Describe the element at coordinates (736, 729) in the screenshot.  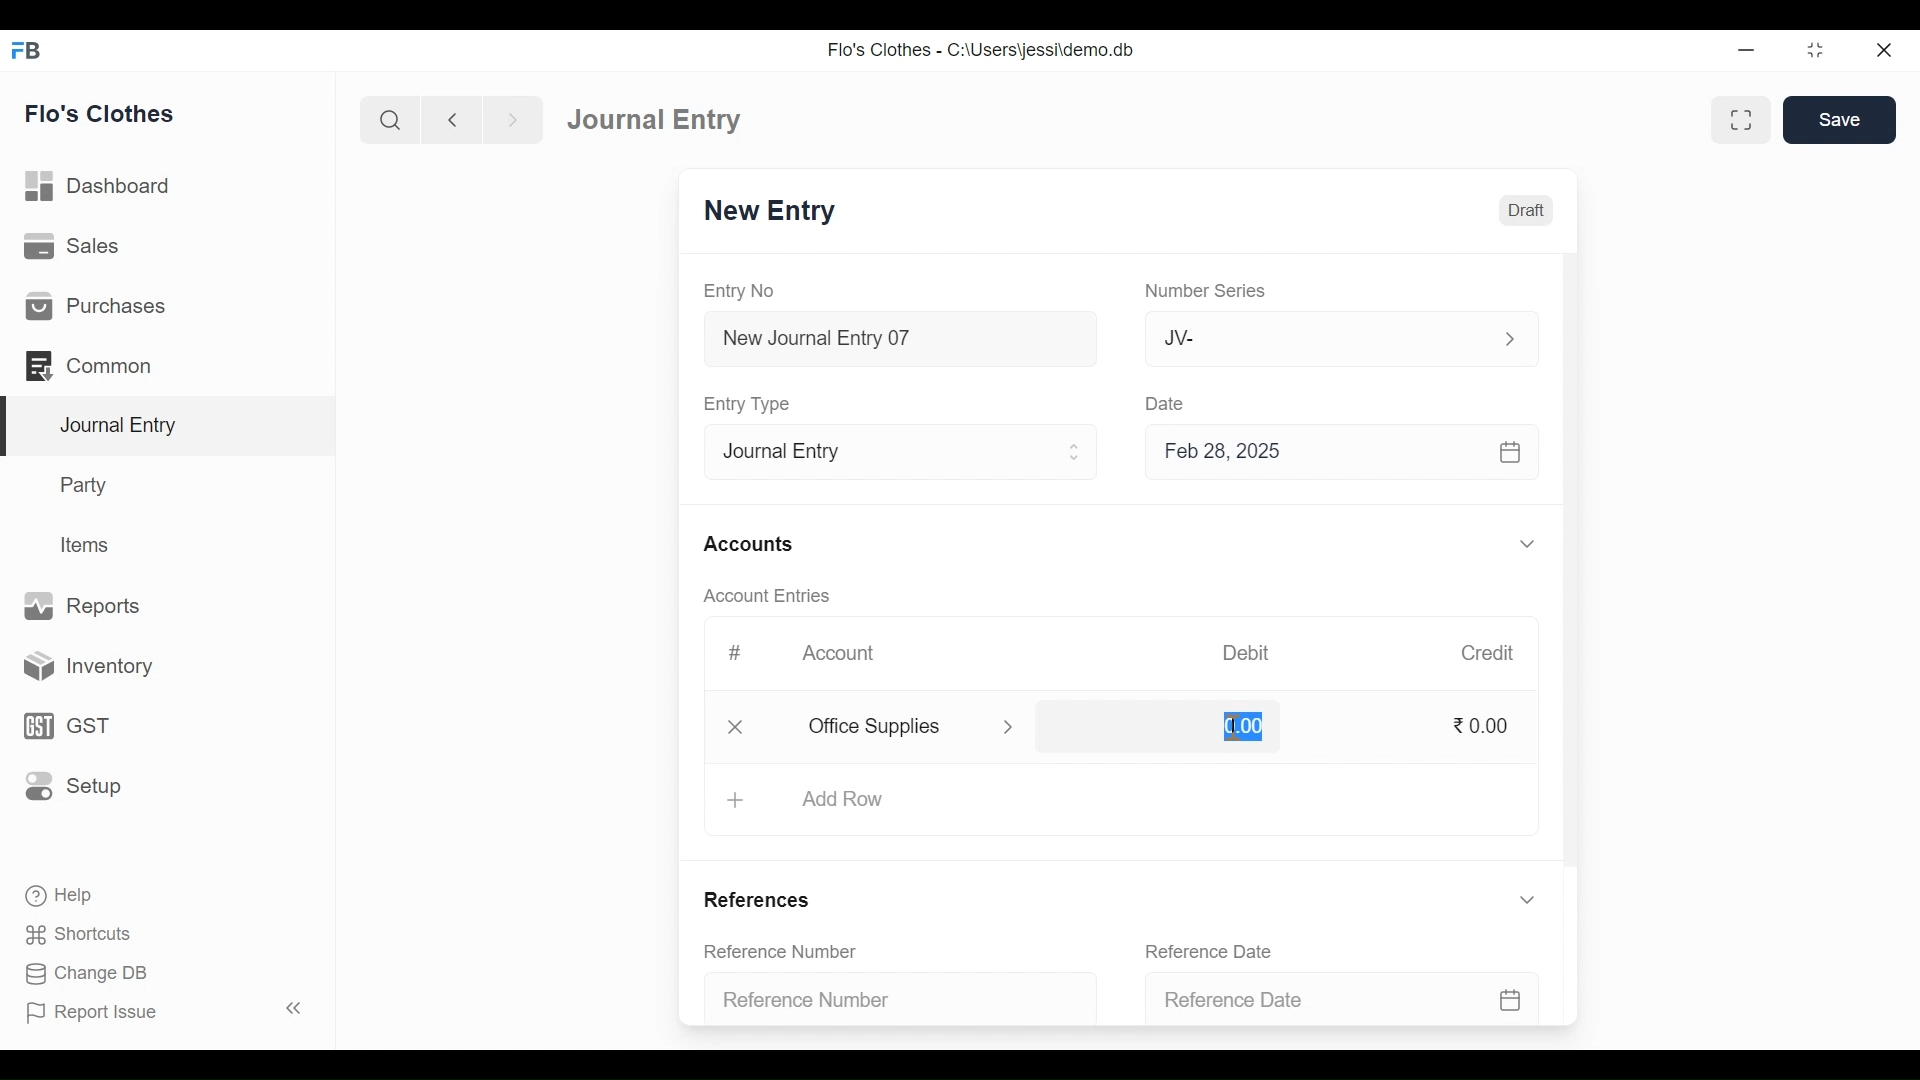
I see `Close` at that location.